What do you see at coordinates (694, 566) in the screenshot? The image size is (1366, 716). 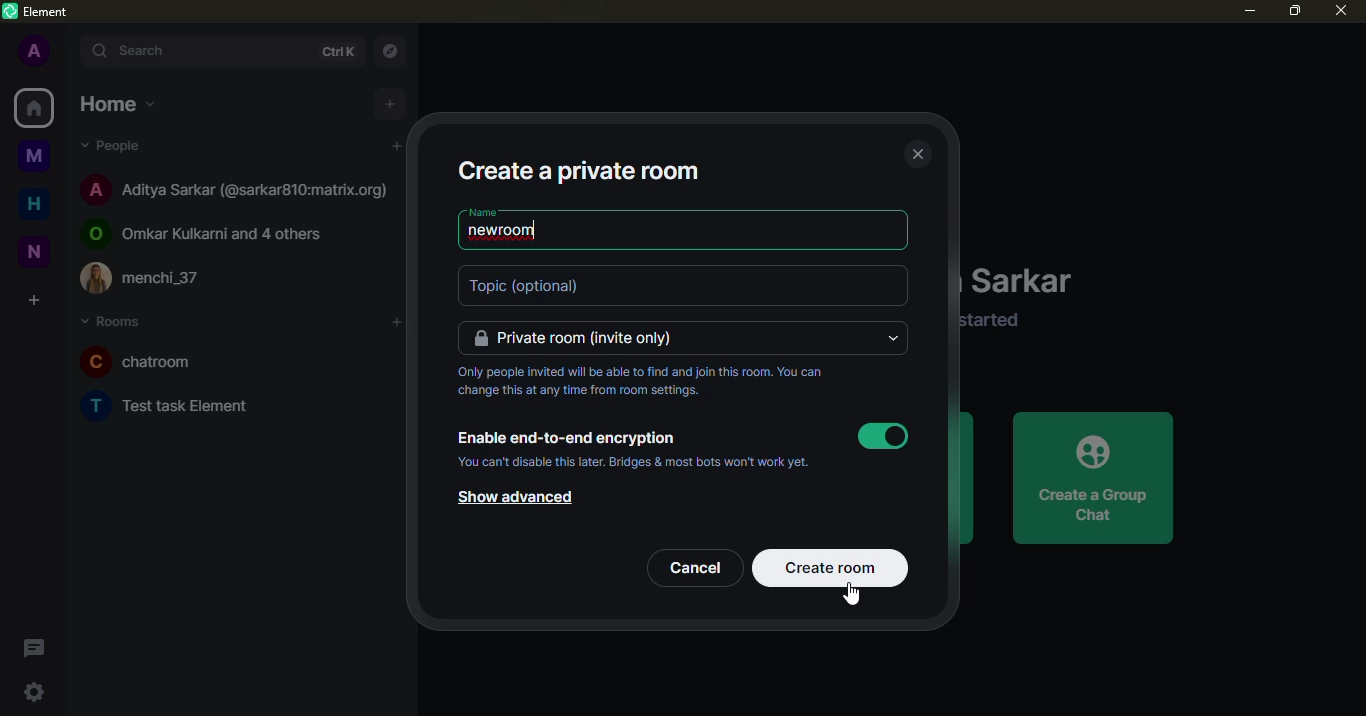 I see `cancel` at bounding box center [694, 566].